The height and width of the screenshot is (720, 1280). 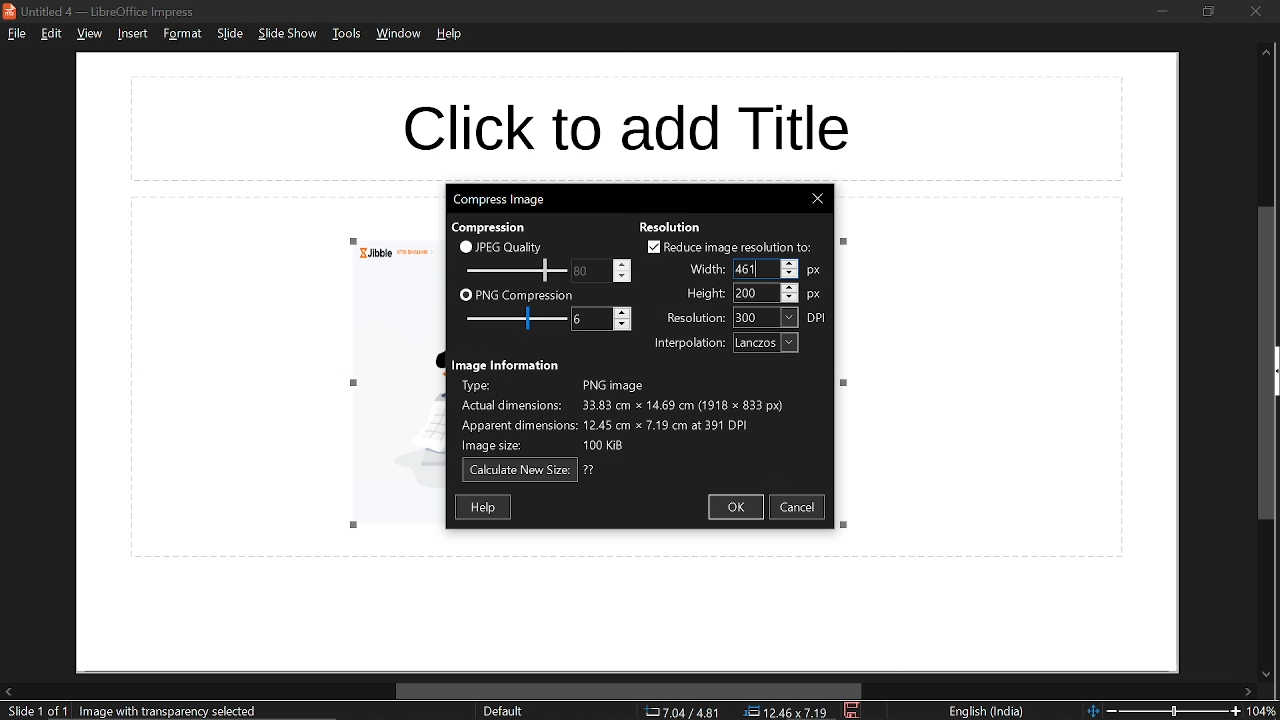 I want to click on change zoom, so click(x=1162, y=712).